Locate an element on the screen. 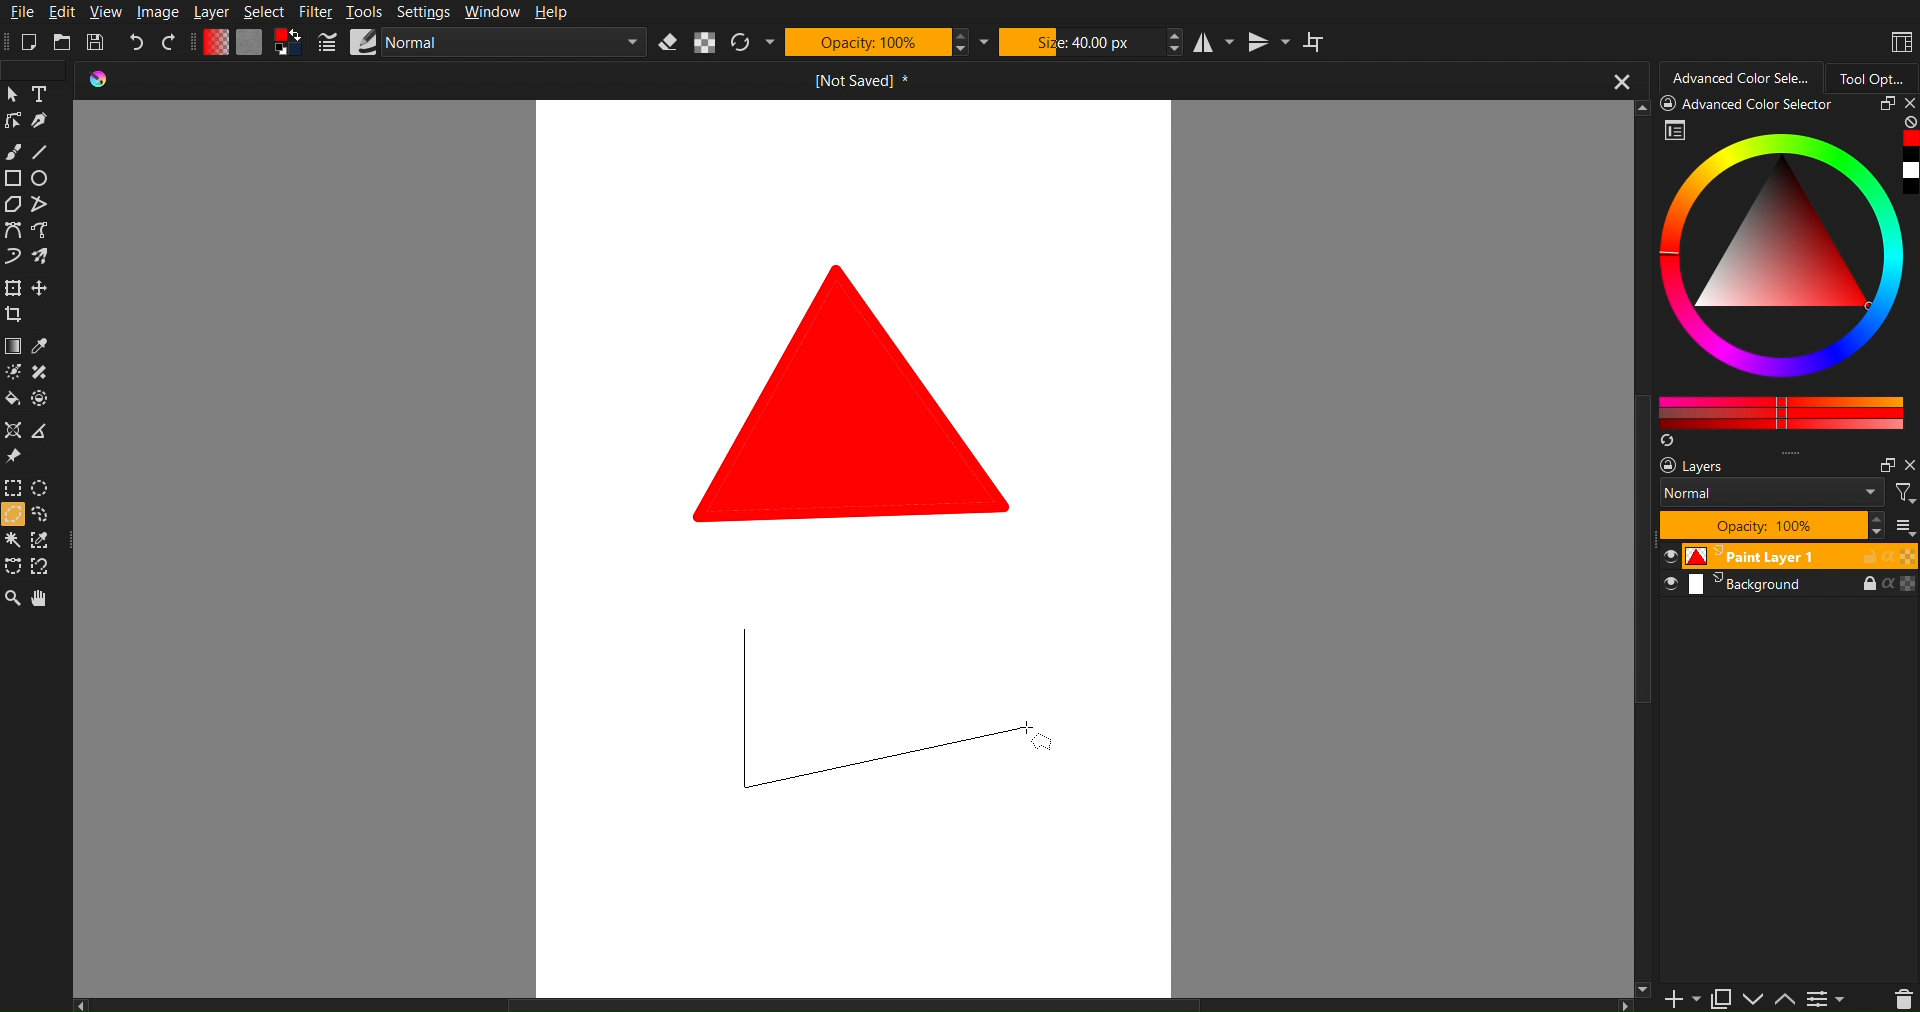  Layer Controls is located at coordinates (1903, 998).